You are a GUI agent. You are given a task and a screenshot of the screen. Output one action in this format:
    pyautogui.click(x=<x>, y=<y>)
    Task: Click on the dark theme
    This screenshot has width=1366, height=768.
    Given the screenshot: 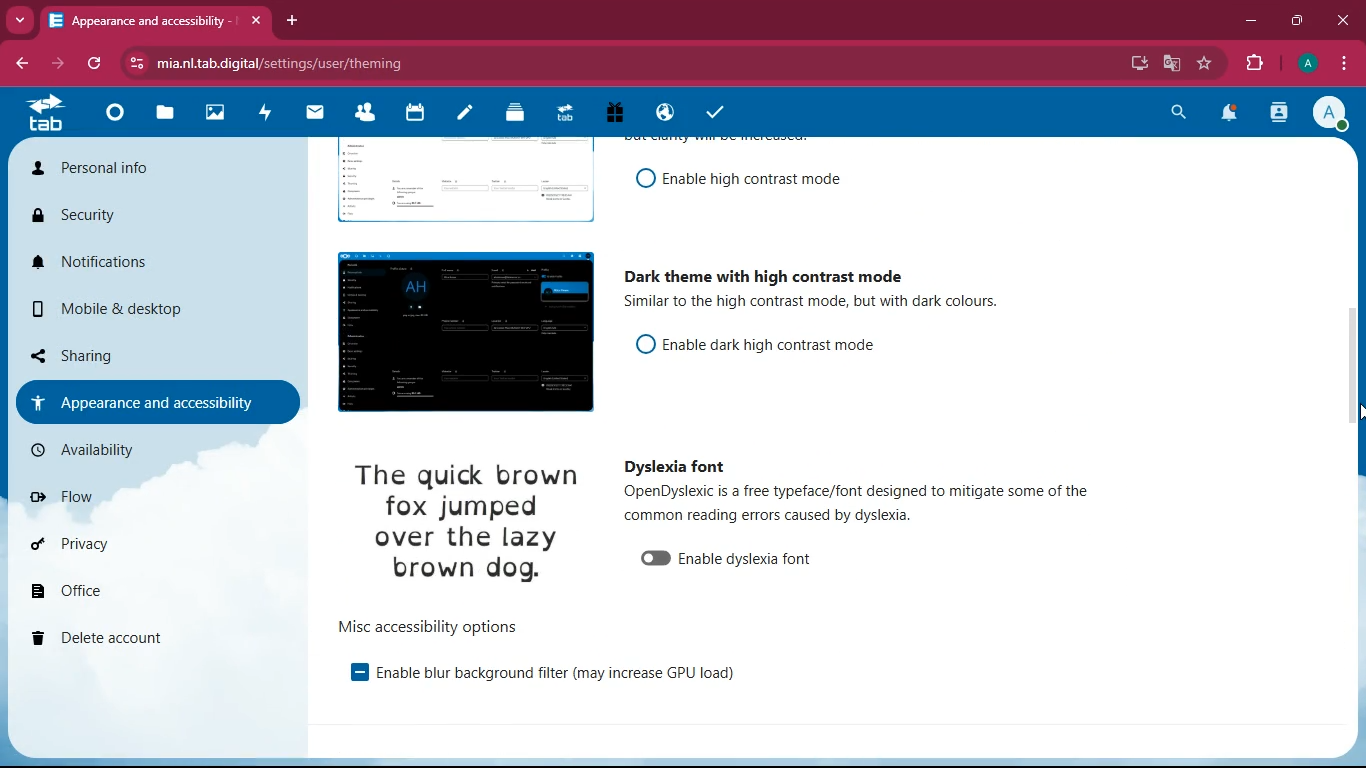 What is the action you would take?
    pyautogui.click(x=762, y=271)
    